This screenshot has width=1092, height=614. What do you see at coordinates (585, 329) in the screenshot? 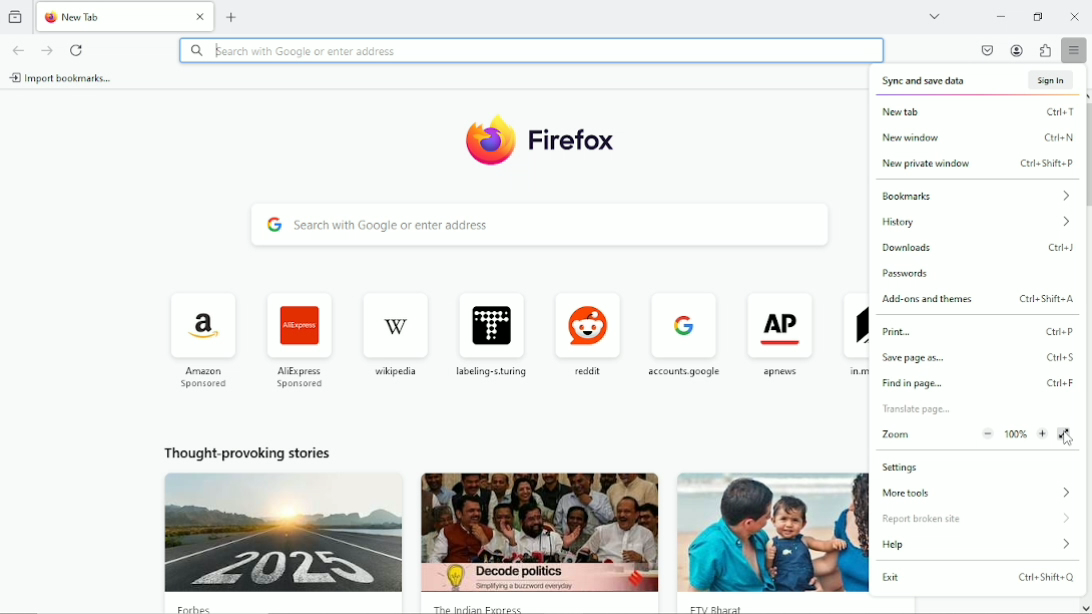
I see `reddit` at bounding box center [585, 329].